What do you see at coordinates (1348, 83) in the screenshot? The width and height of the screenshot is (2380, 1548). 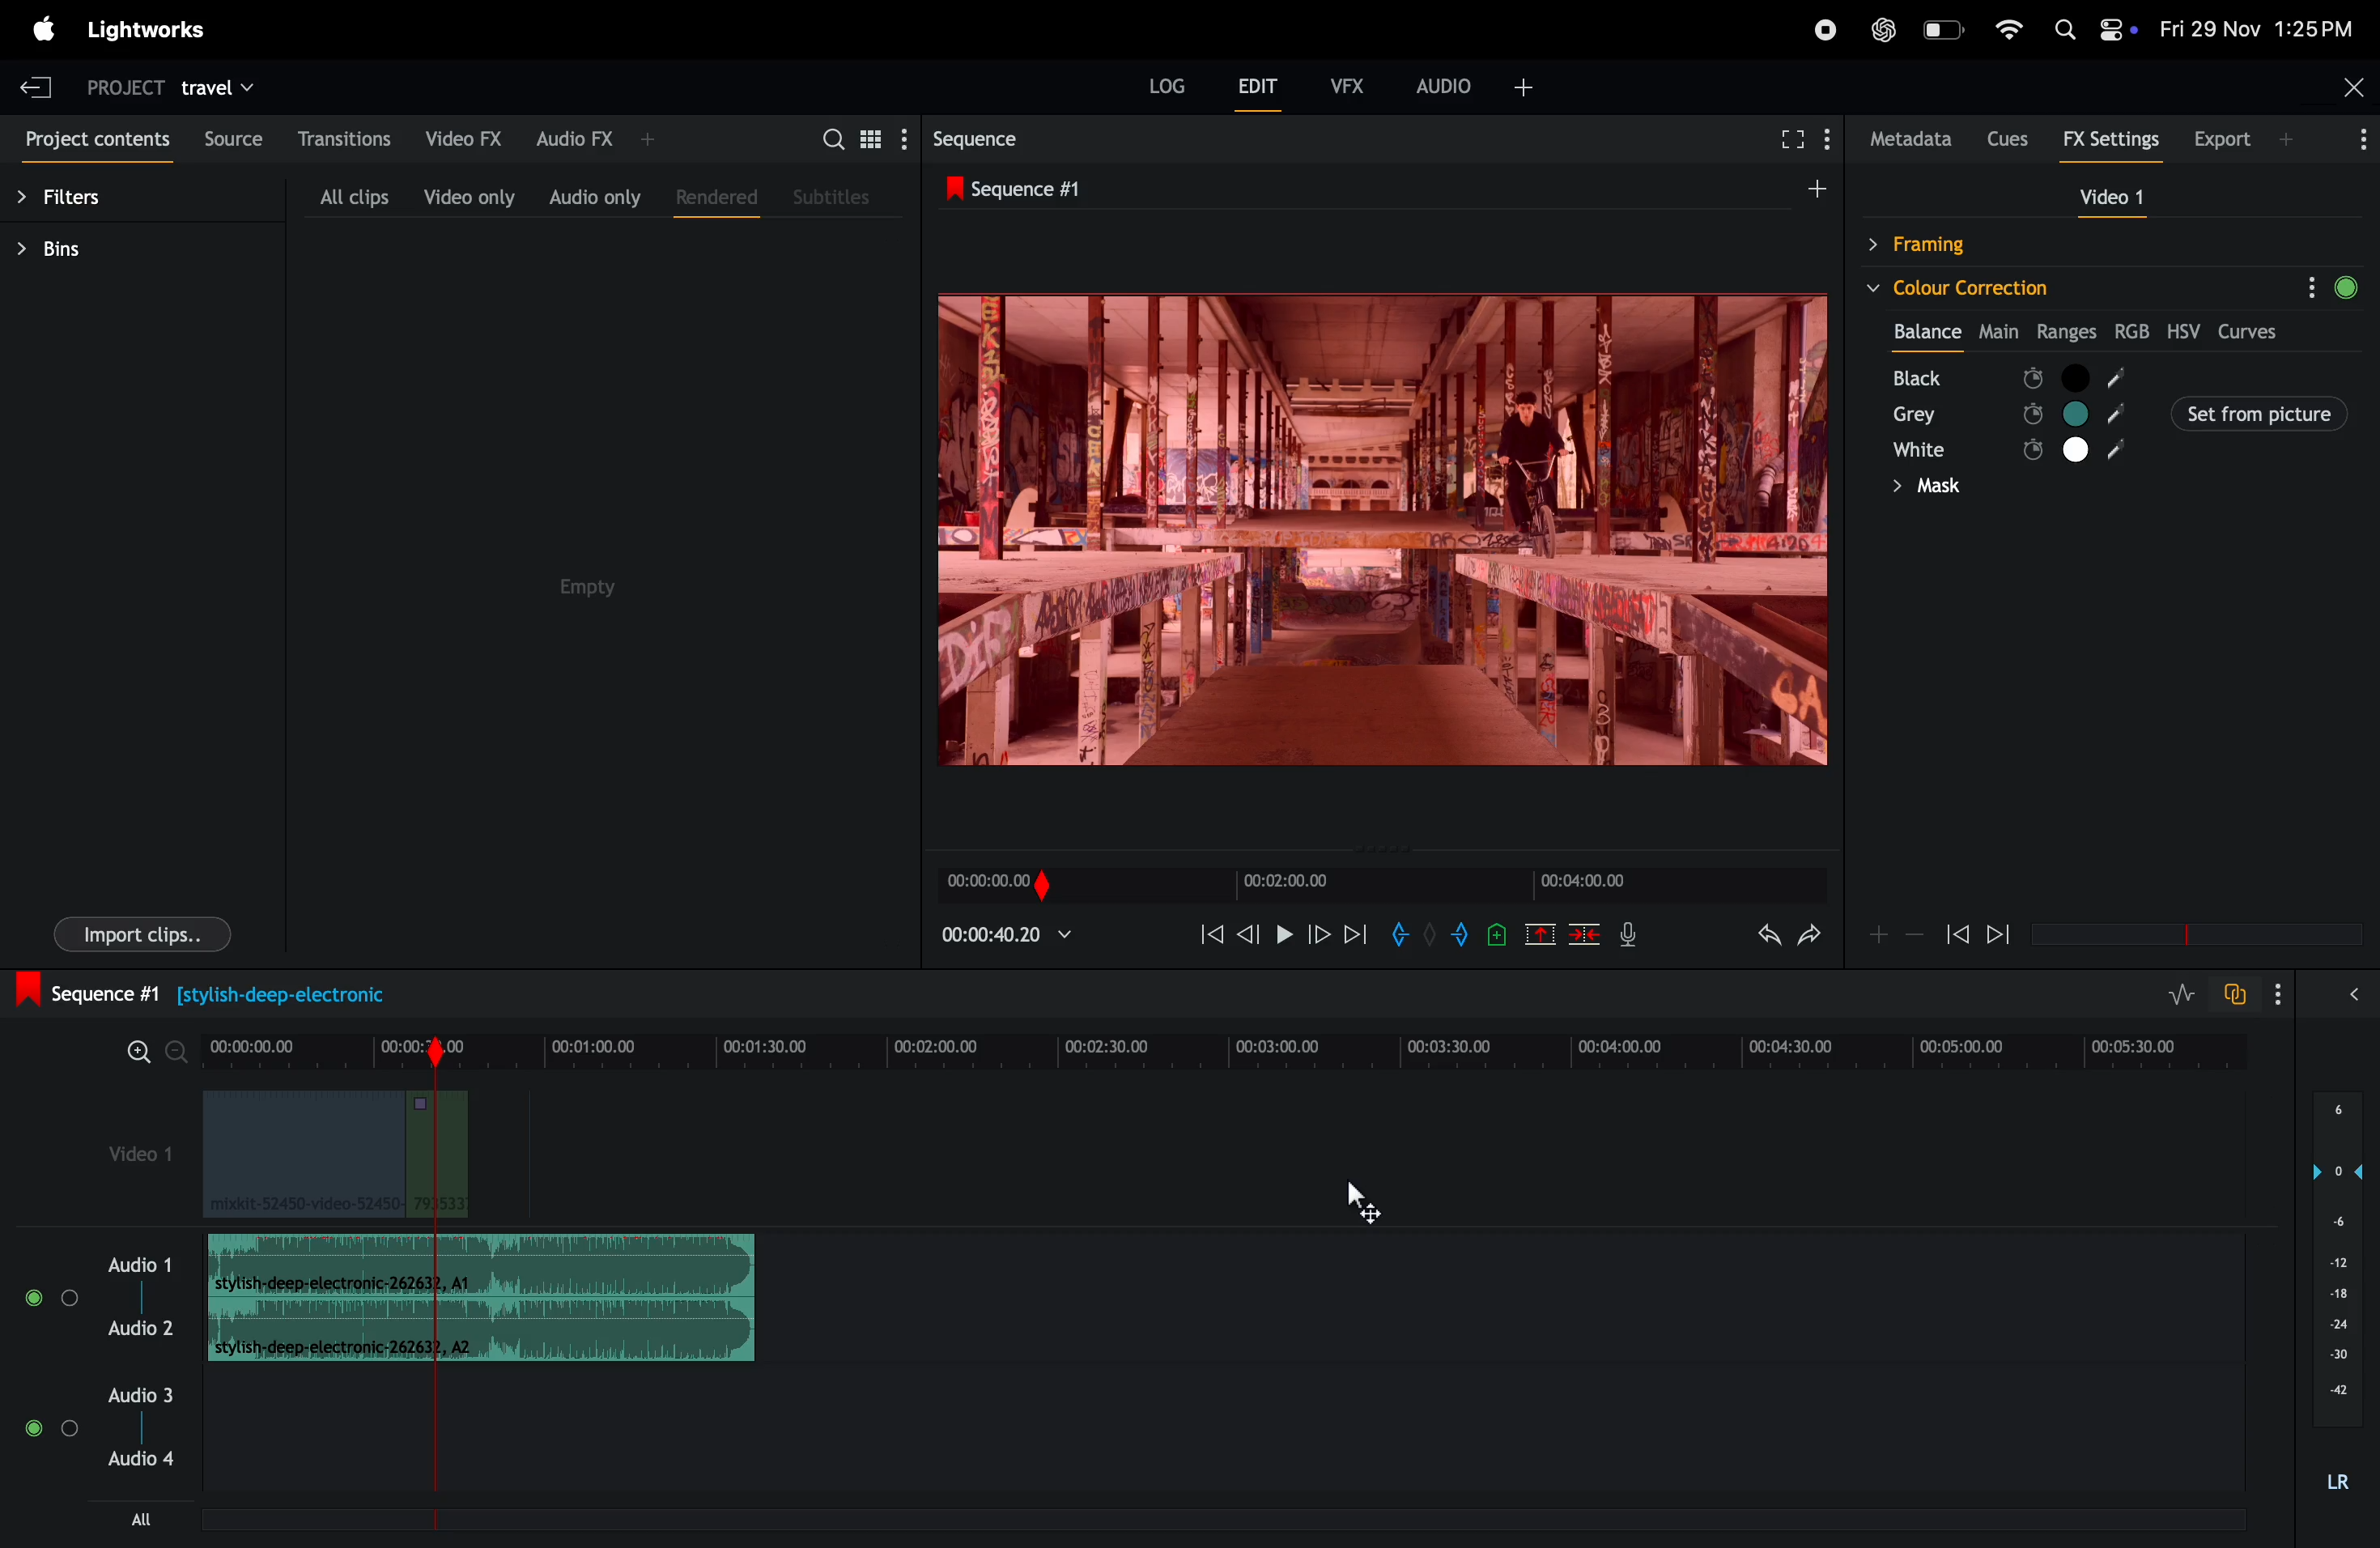 I see `vfx` at bounding box center [1348, 83].